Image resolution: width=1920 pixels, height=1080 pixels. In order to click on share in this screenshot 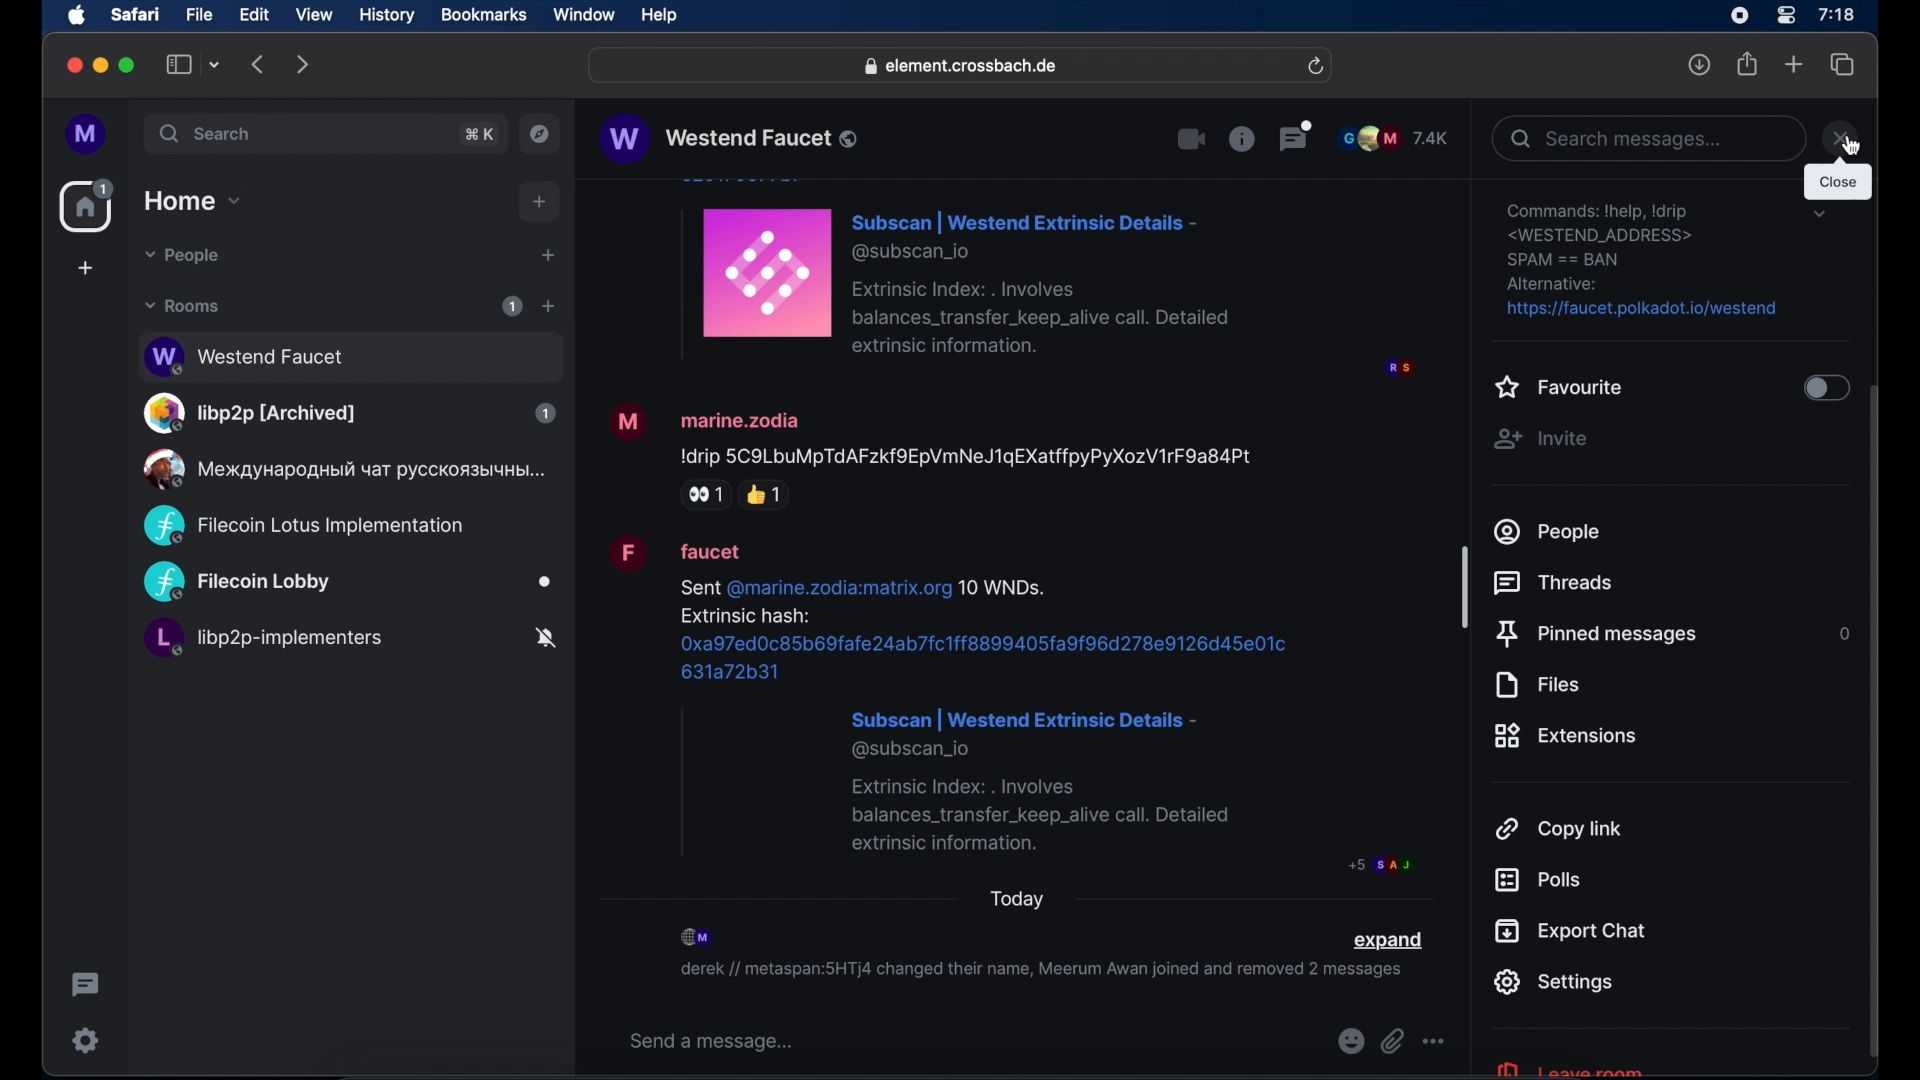, I will do `click(1748, 64)`.